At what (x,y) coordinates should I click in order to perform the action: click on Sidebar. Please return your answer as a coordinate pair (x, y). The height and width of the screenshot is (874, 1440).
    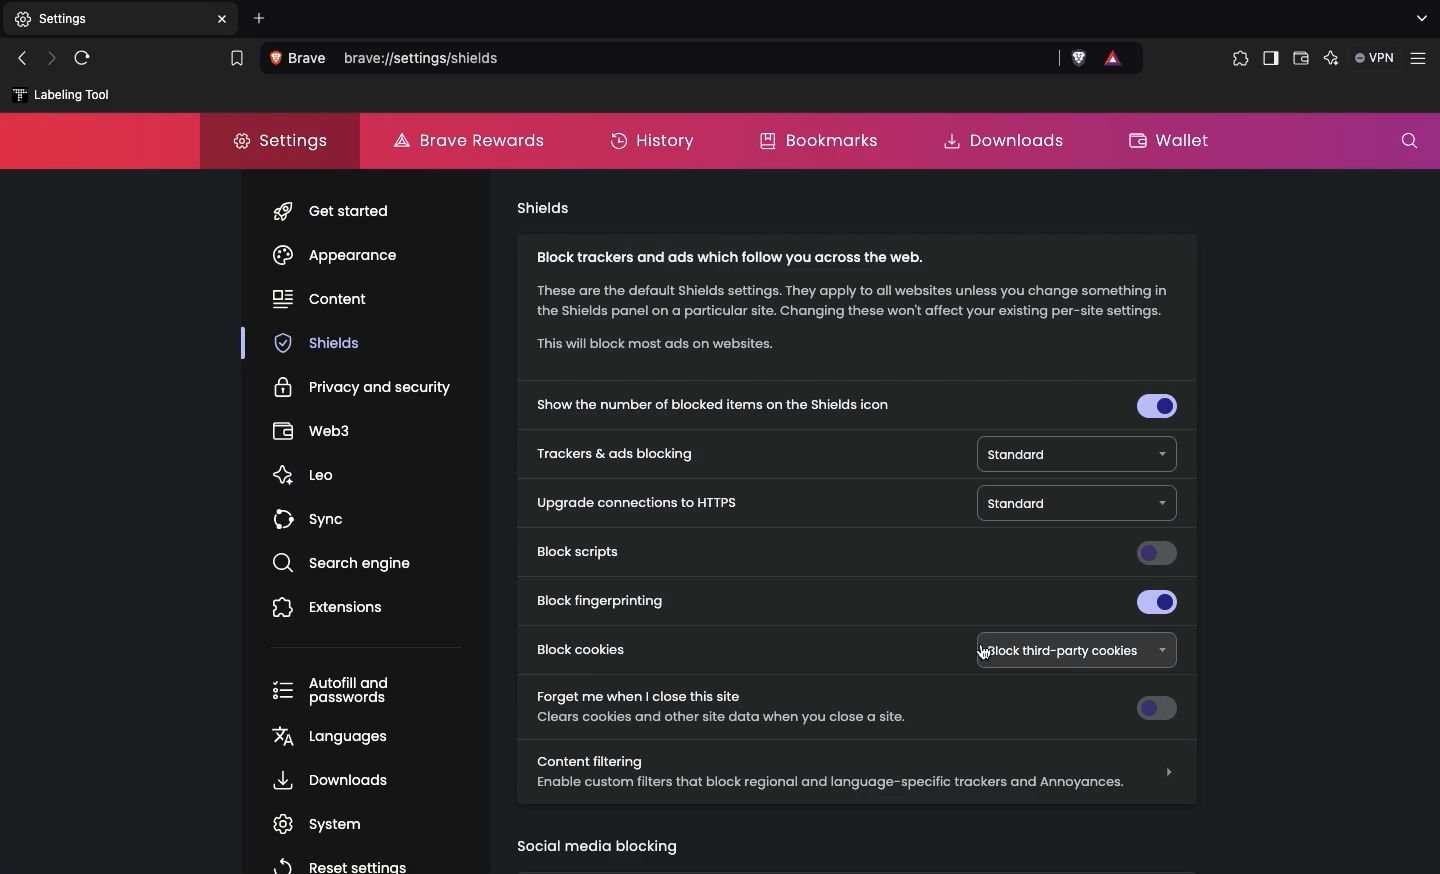
    Looking at the image, I should click on (1269, 60).